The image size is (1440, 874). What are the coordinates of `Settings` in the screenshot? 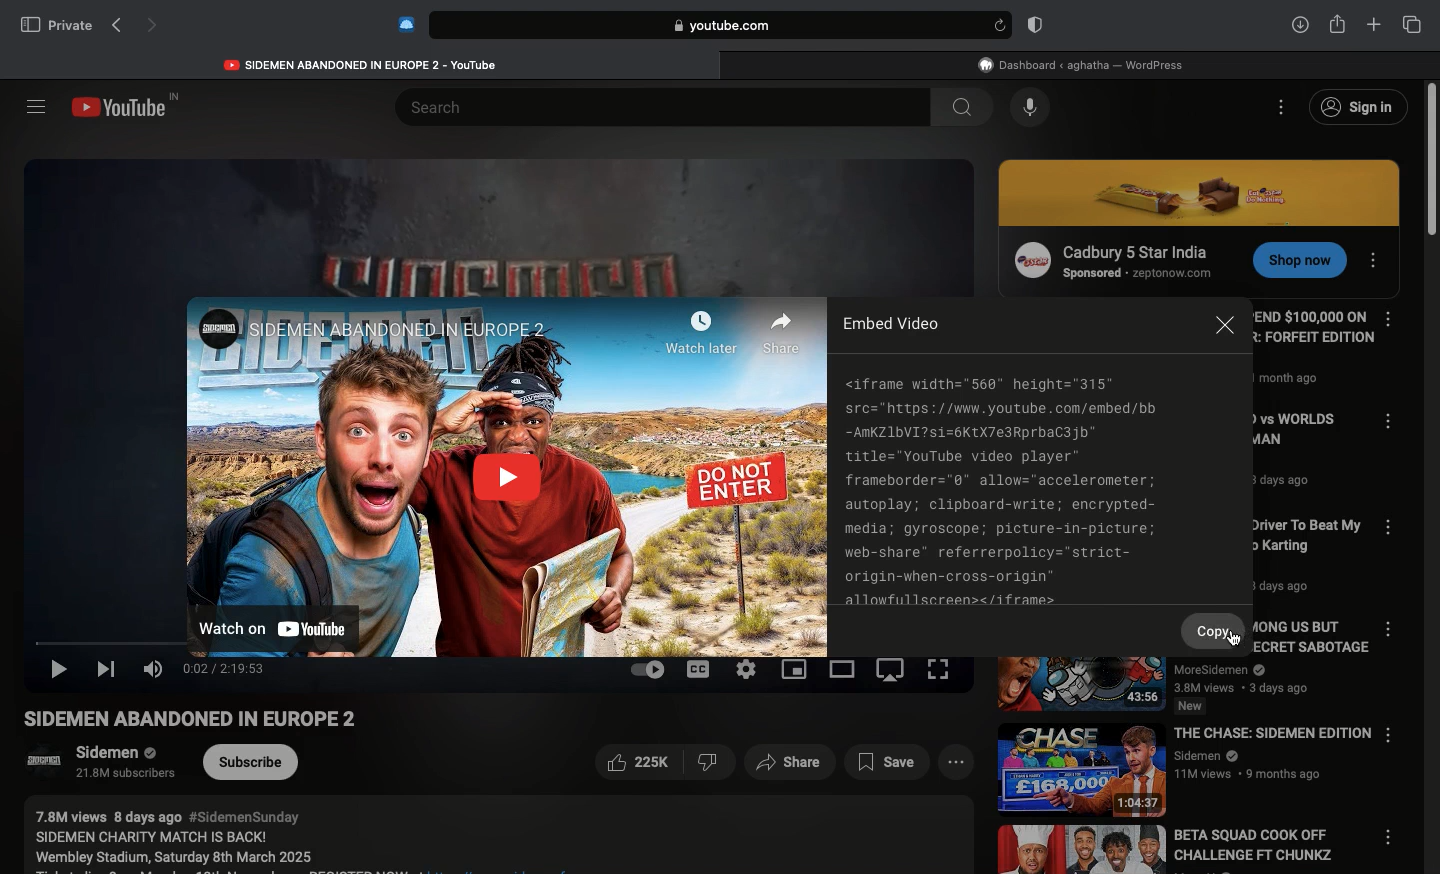 It's located at (746, 669).